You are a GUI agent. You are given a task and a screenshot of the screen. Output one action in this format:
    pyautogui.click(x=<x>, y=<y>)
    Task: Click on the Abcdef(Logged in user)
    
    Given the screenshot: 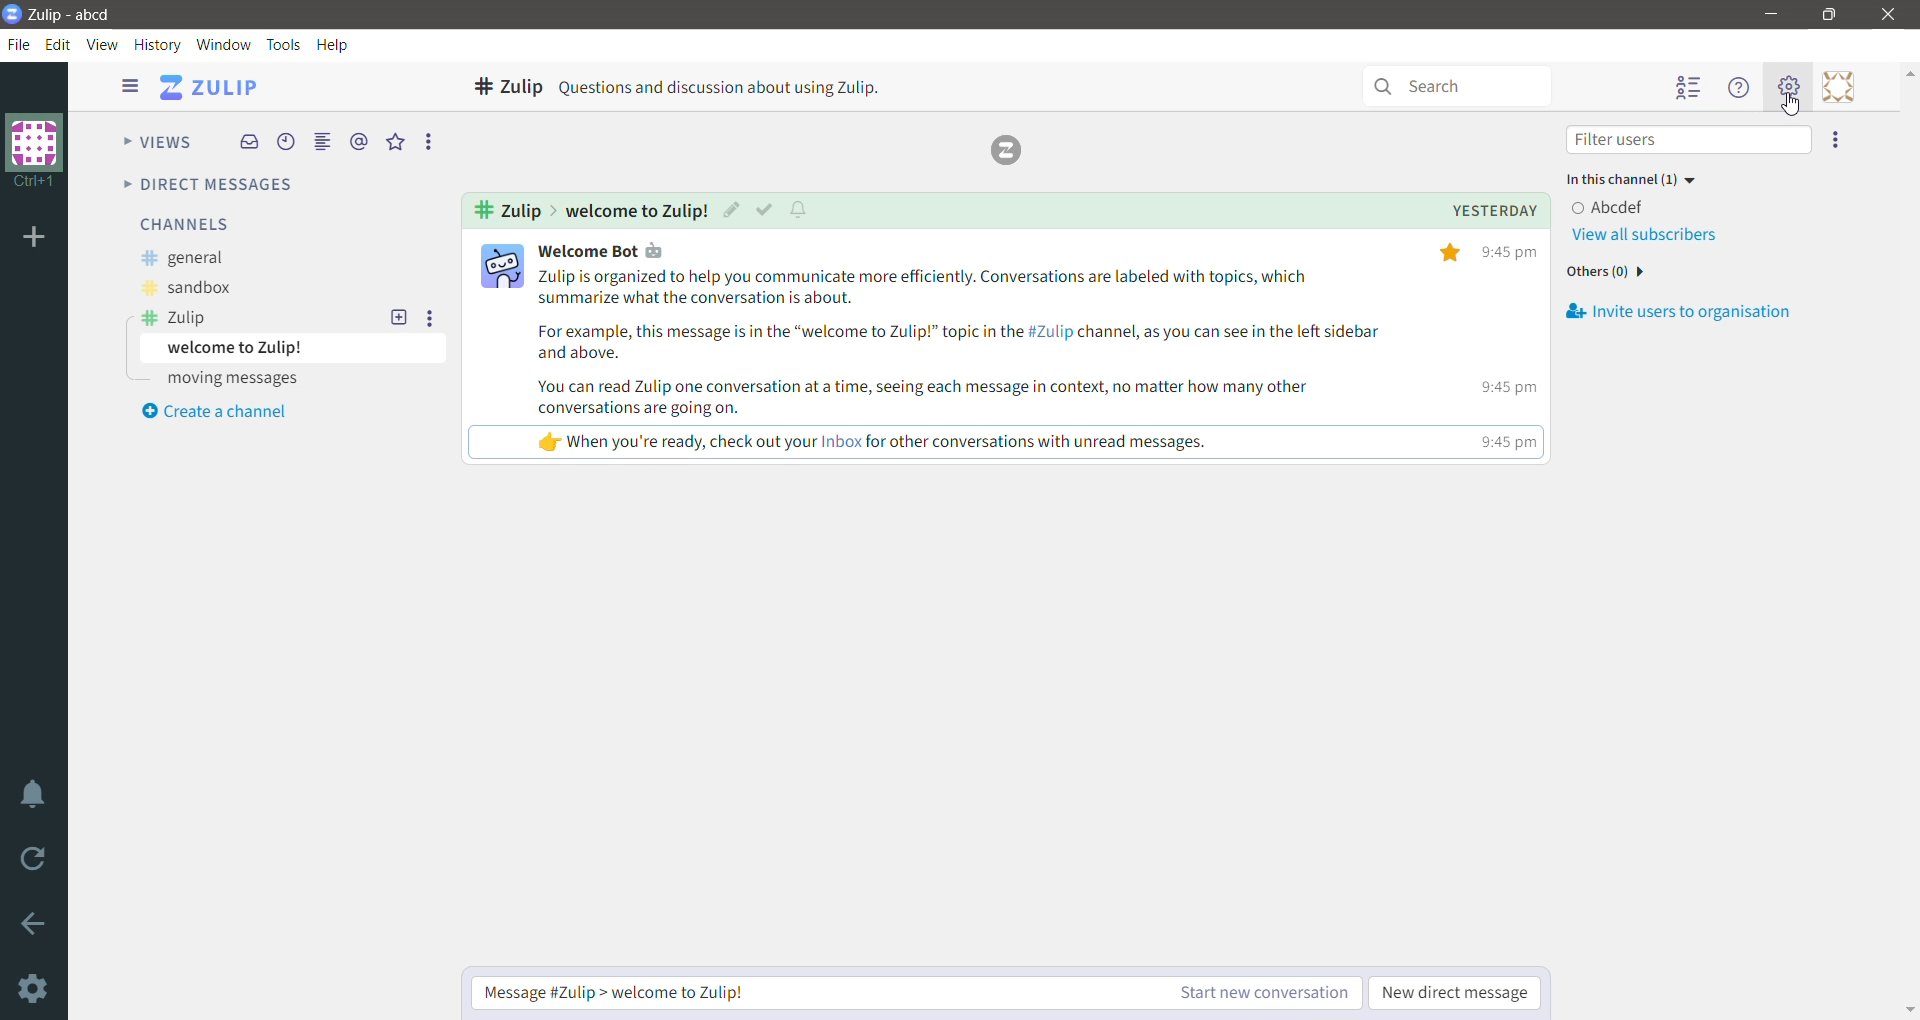 What is the action you would take?
    pyautogui.click(x=1613, y=206)
    